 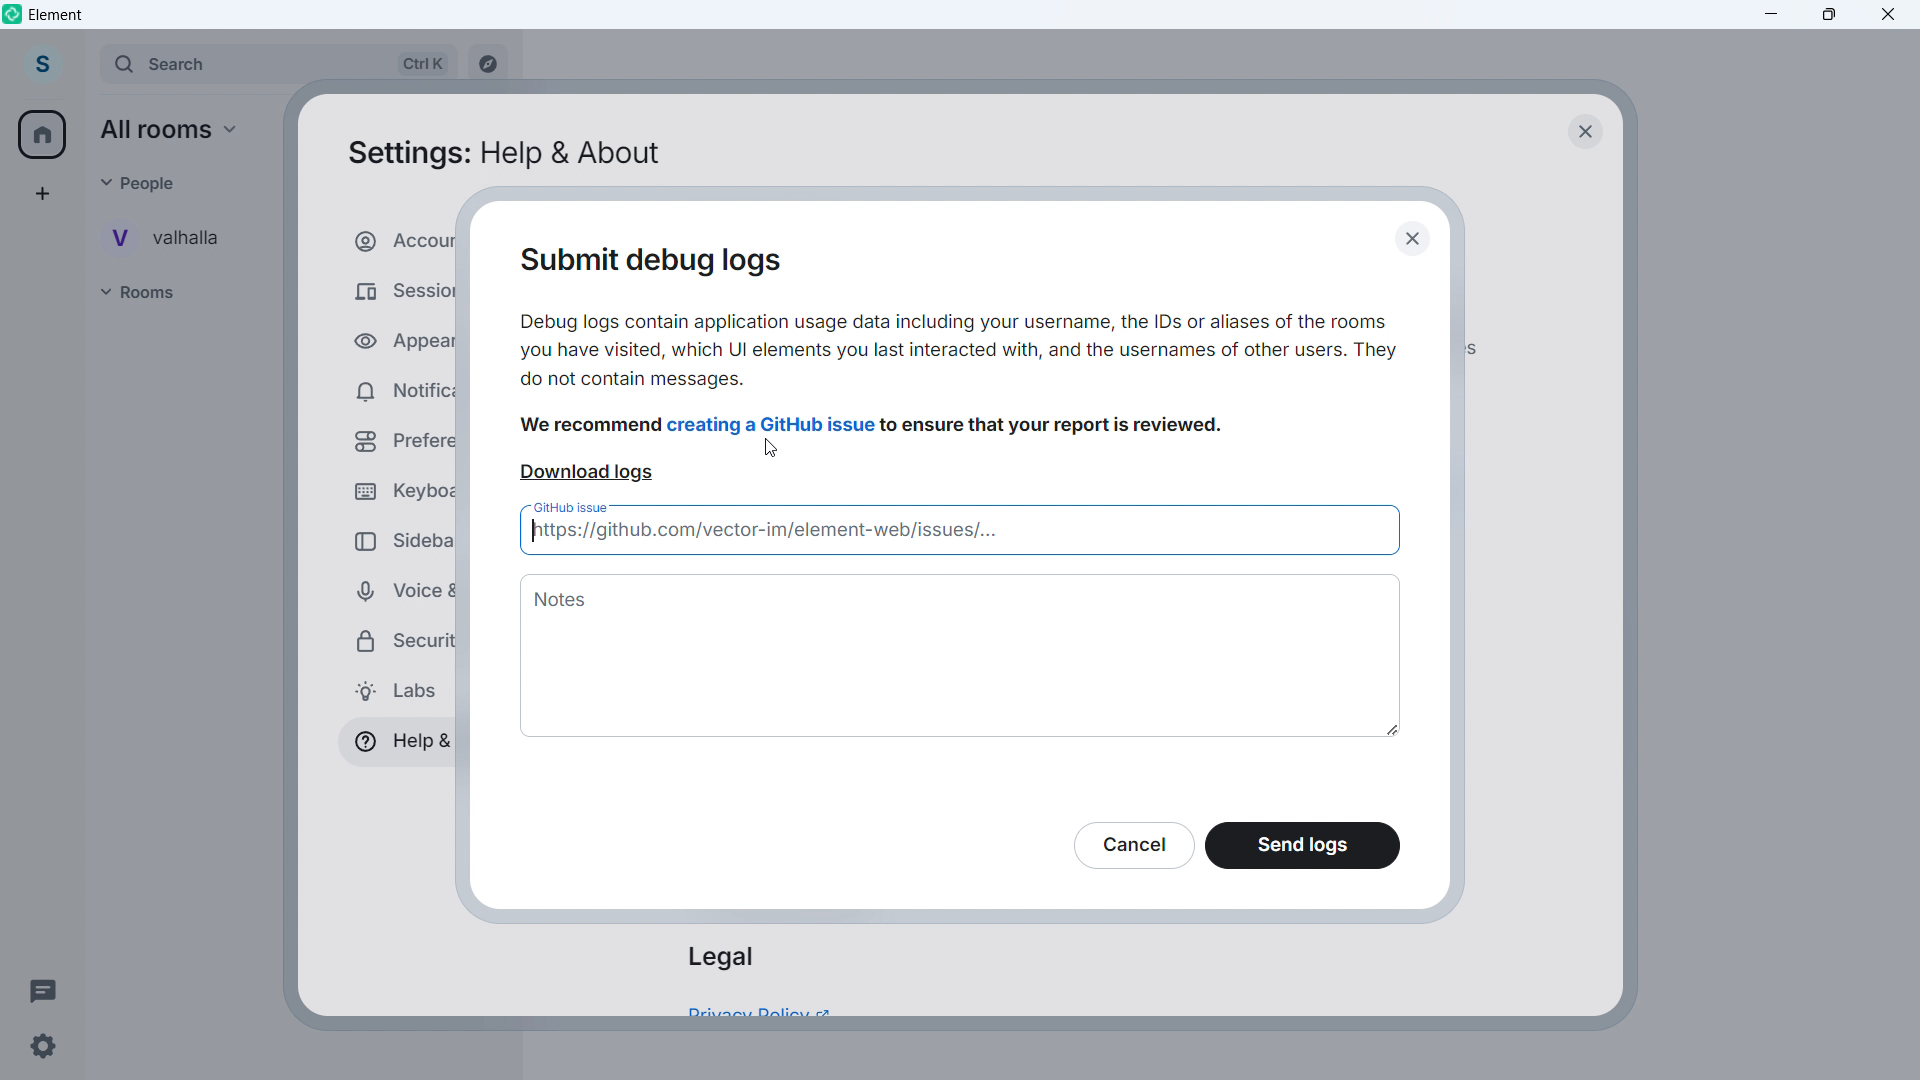 I want to click on do not contain messages, so click(x=635, y=380).